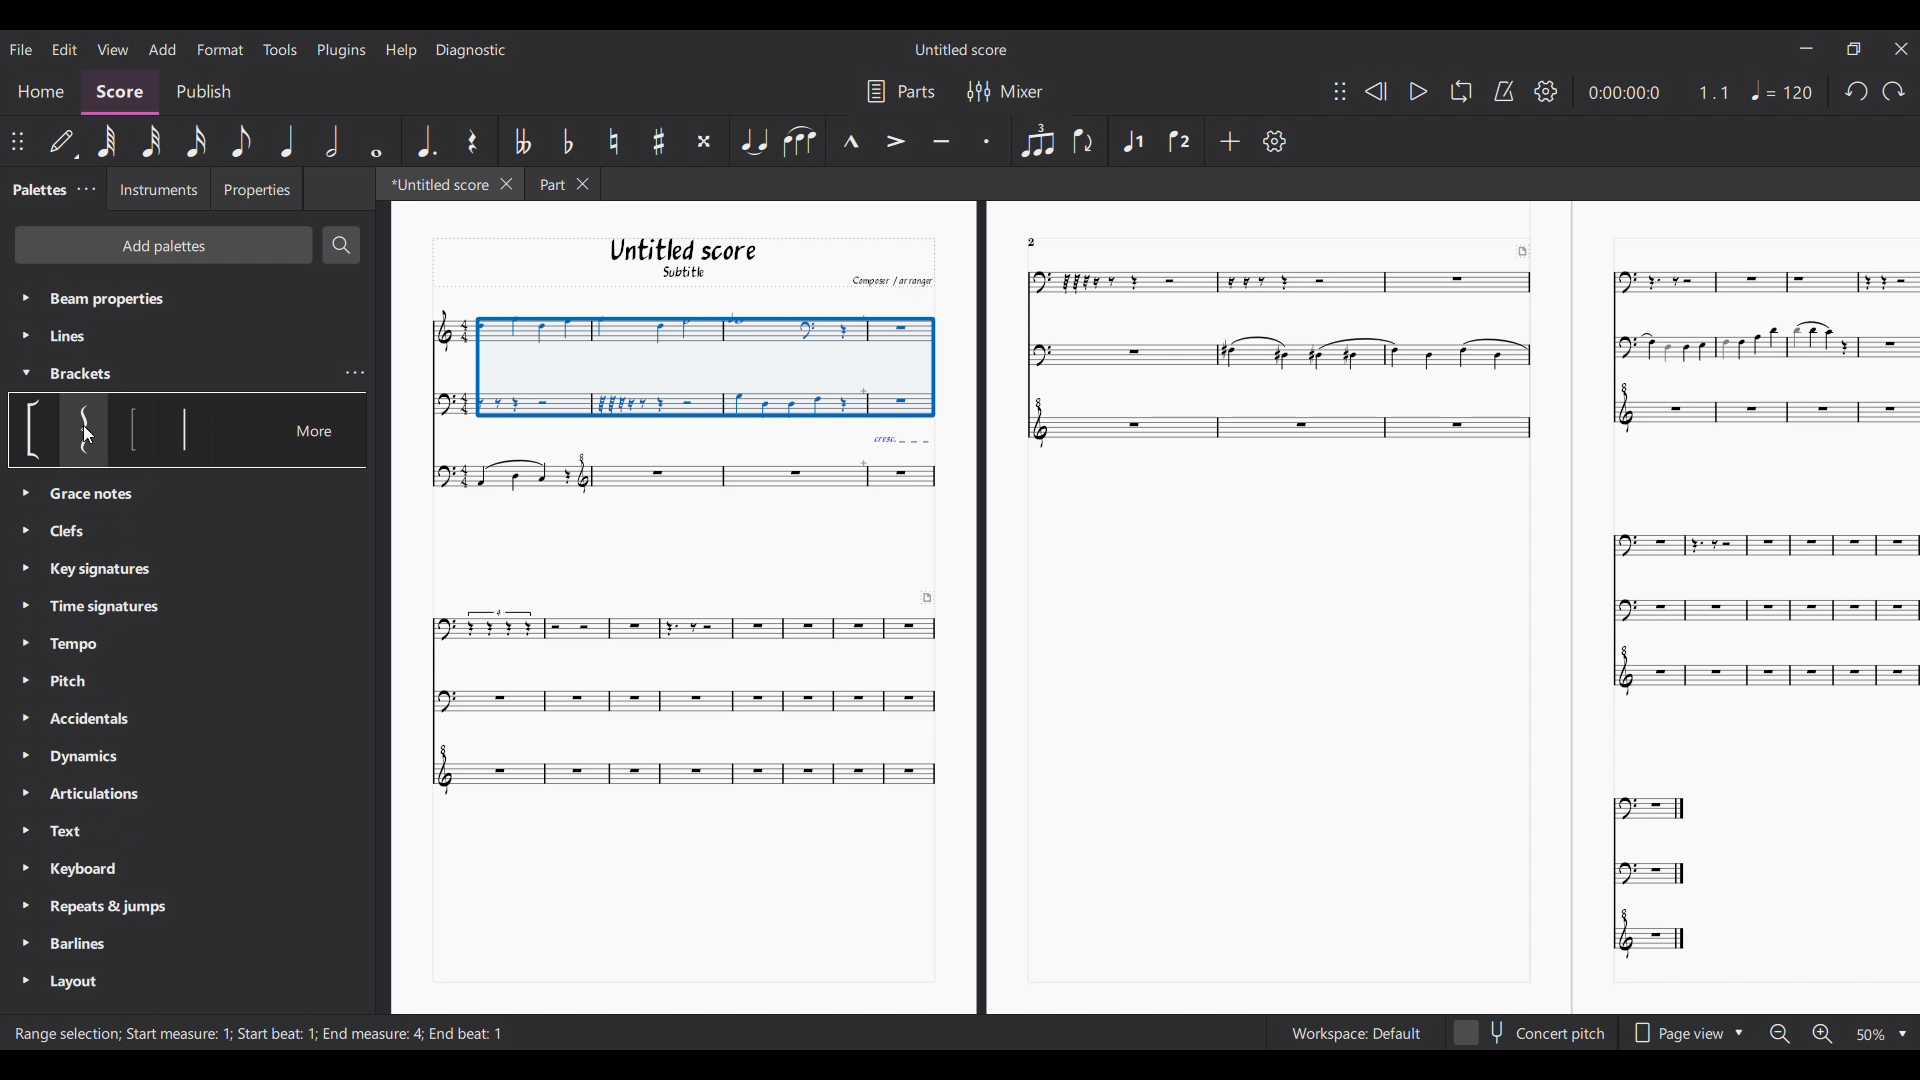 Image resolution: width=1920 pixels, height=1080 pixels. What do you see at coordinates (1902, 1035) in the screenshot?
I see `Drop down` at bounding box center [1902, 1035].